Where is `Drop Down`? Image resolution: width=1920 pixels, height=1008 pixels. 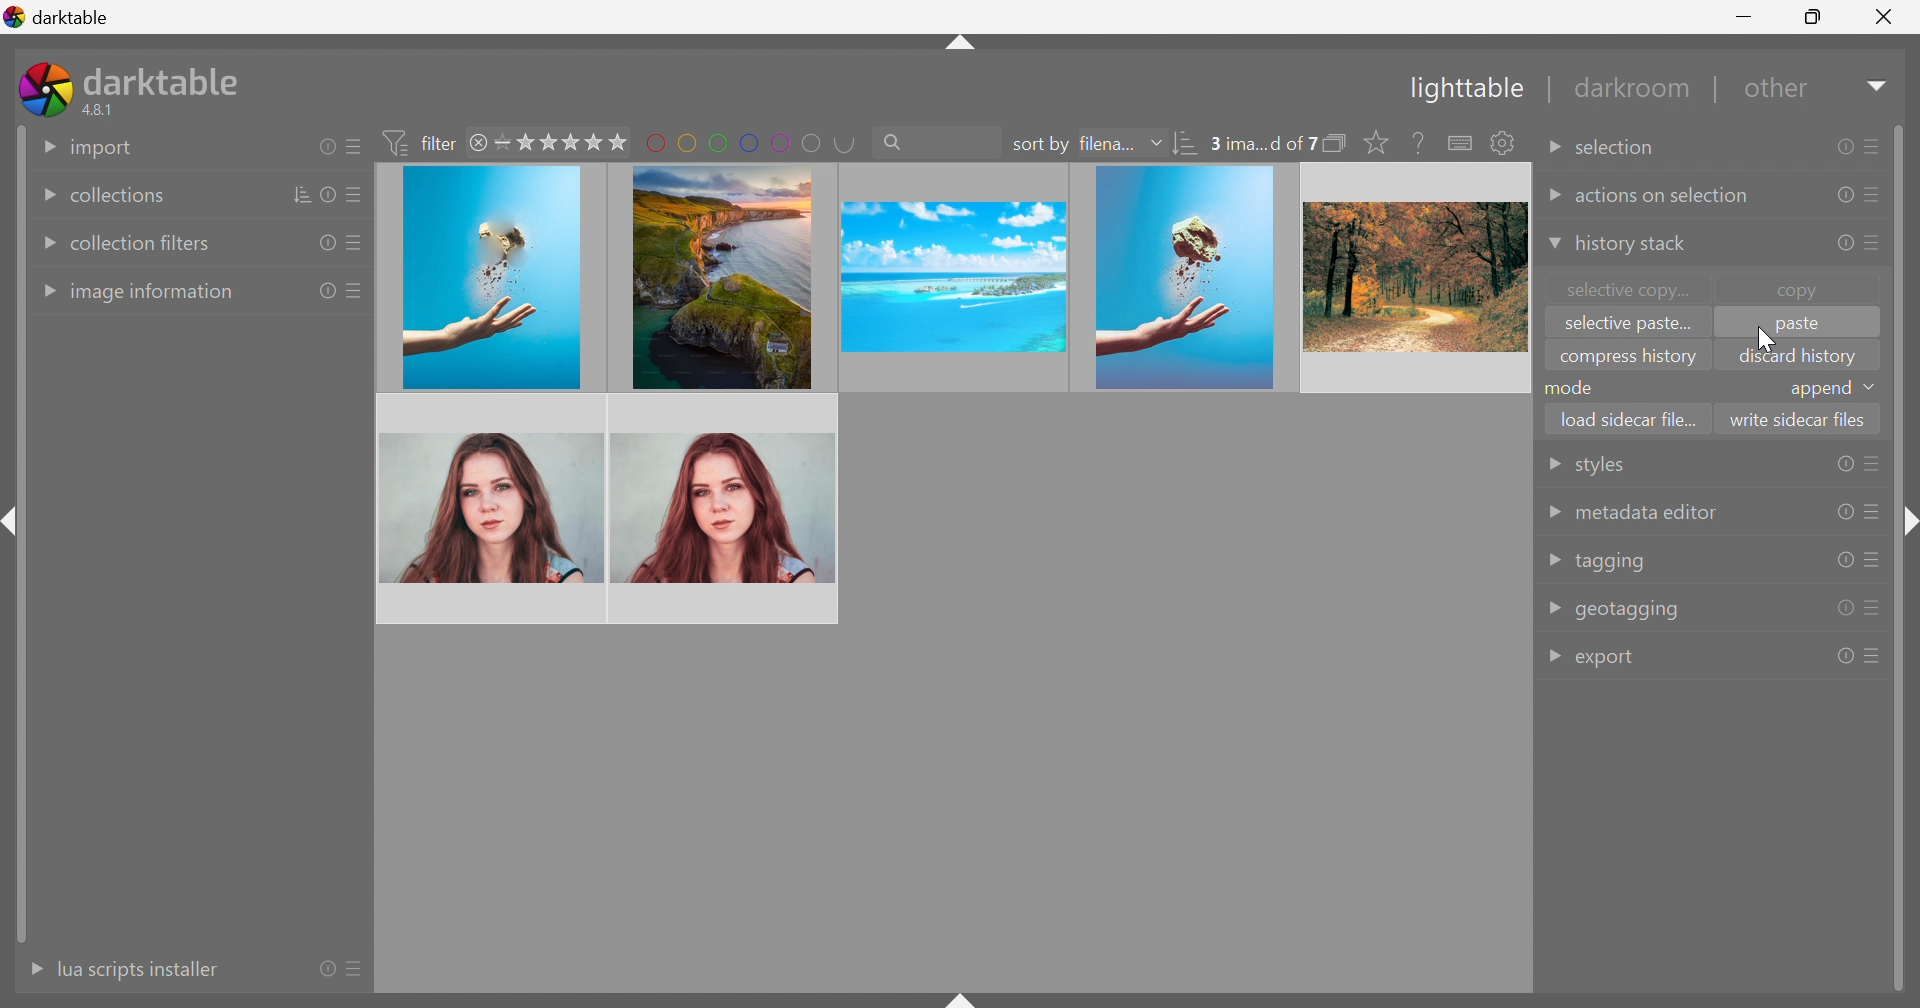 Drop Down is located at coordinates (1552, 465).